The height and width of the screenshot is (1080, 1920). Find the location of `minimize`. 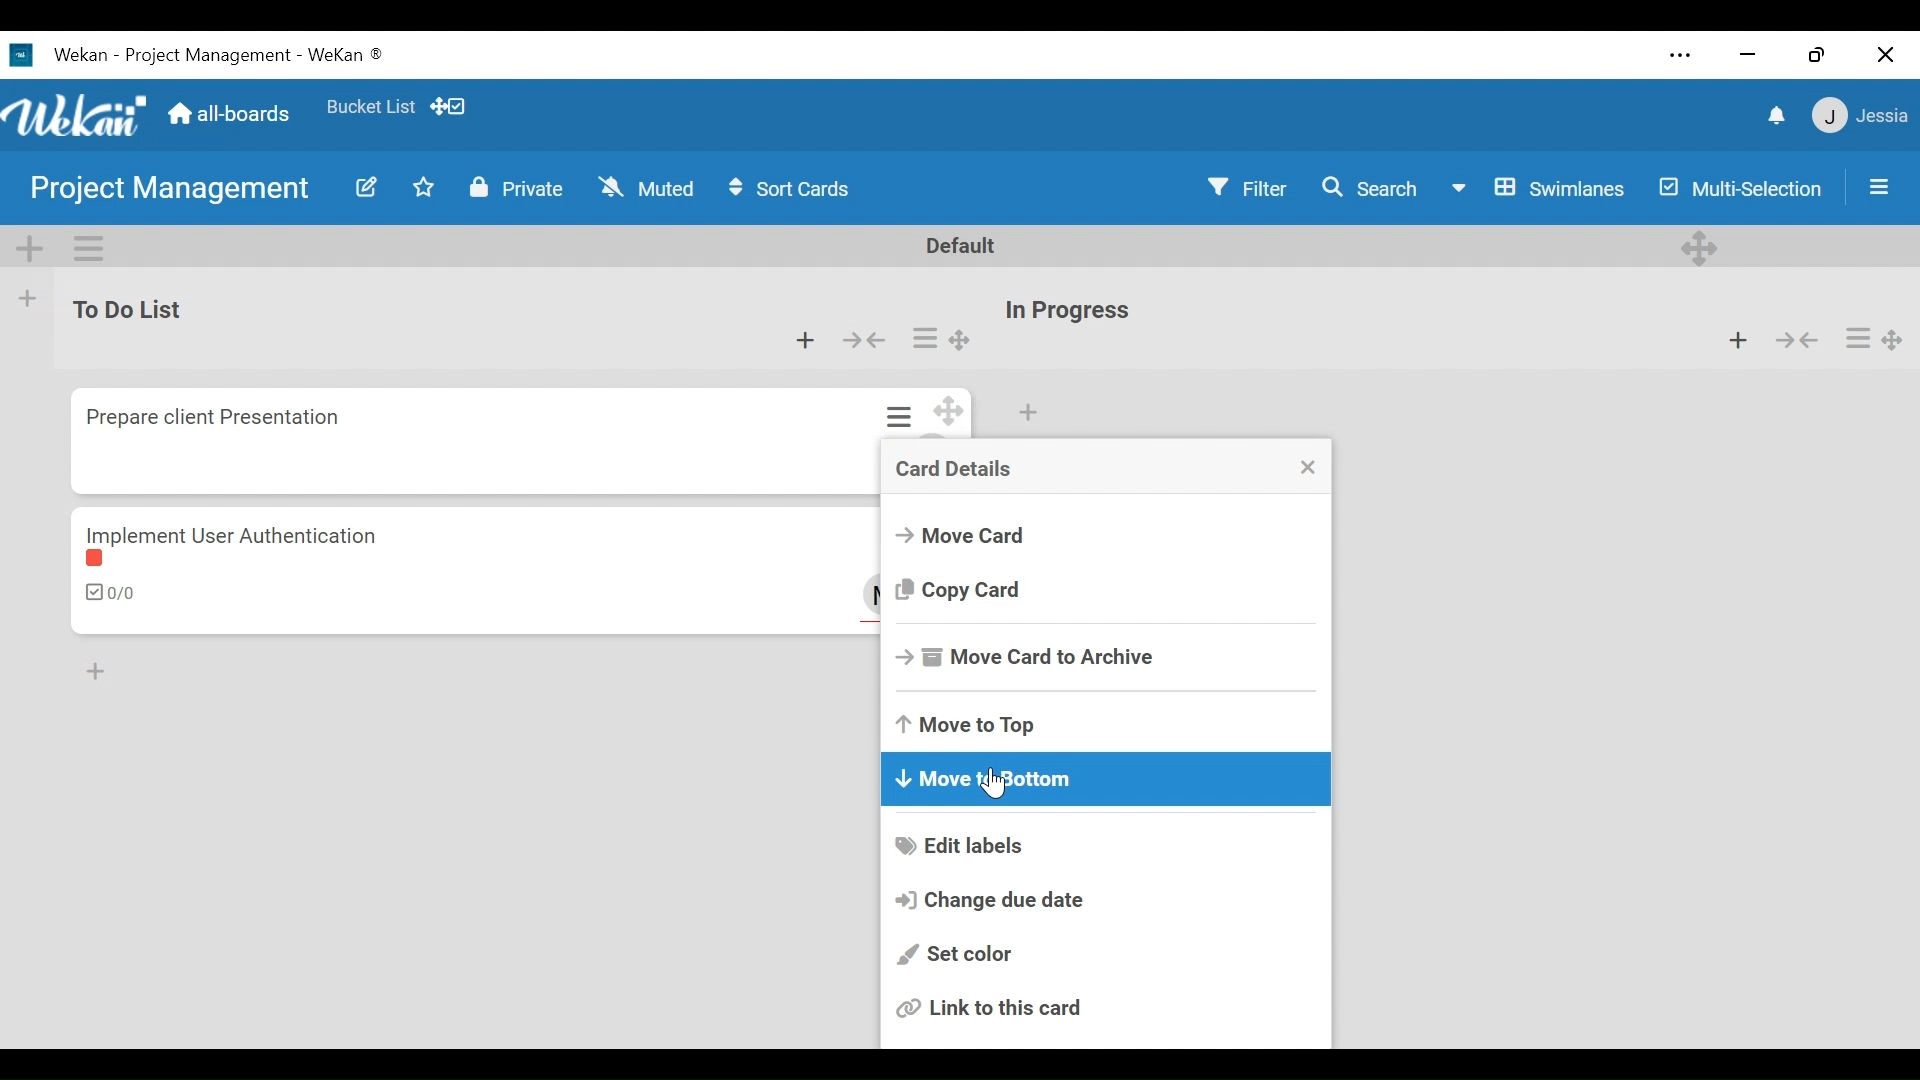

minimize is located at coordinates (1747, 56).